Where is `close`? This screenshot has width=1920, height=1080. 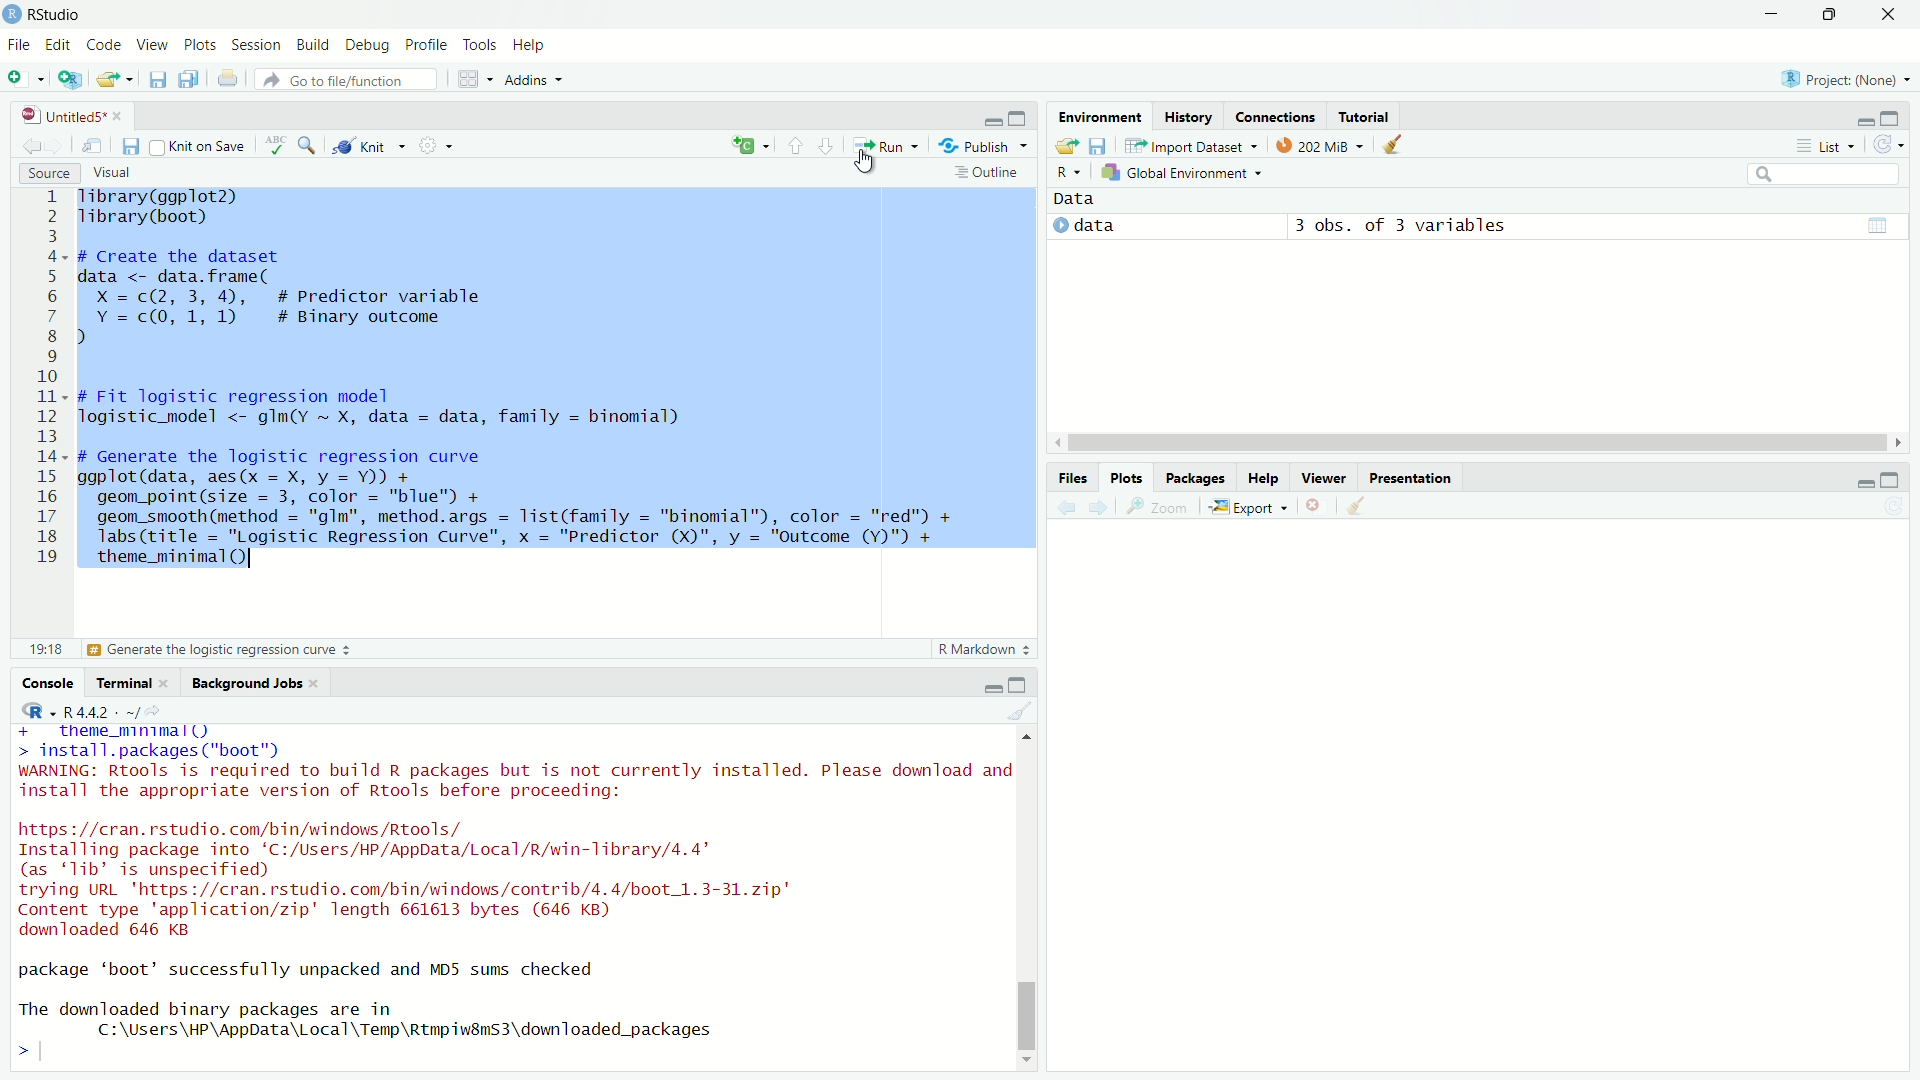
close is located at coordinates (1887, 15).